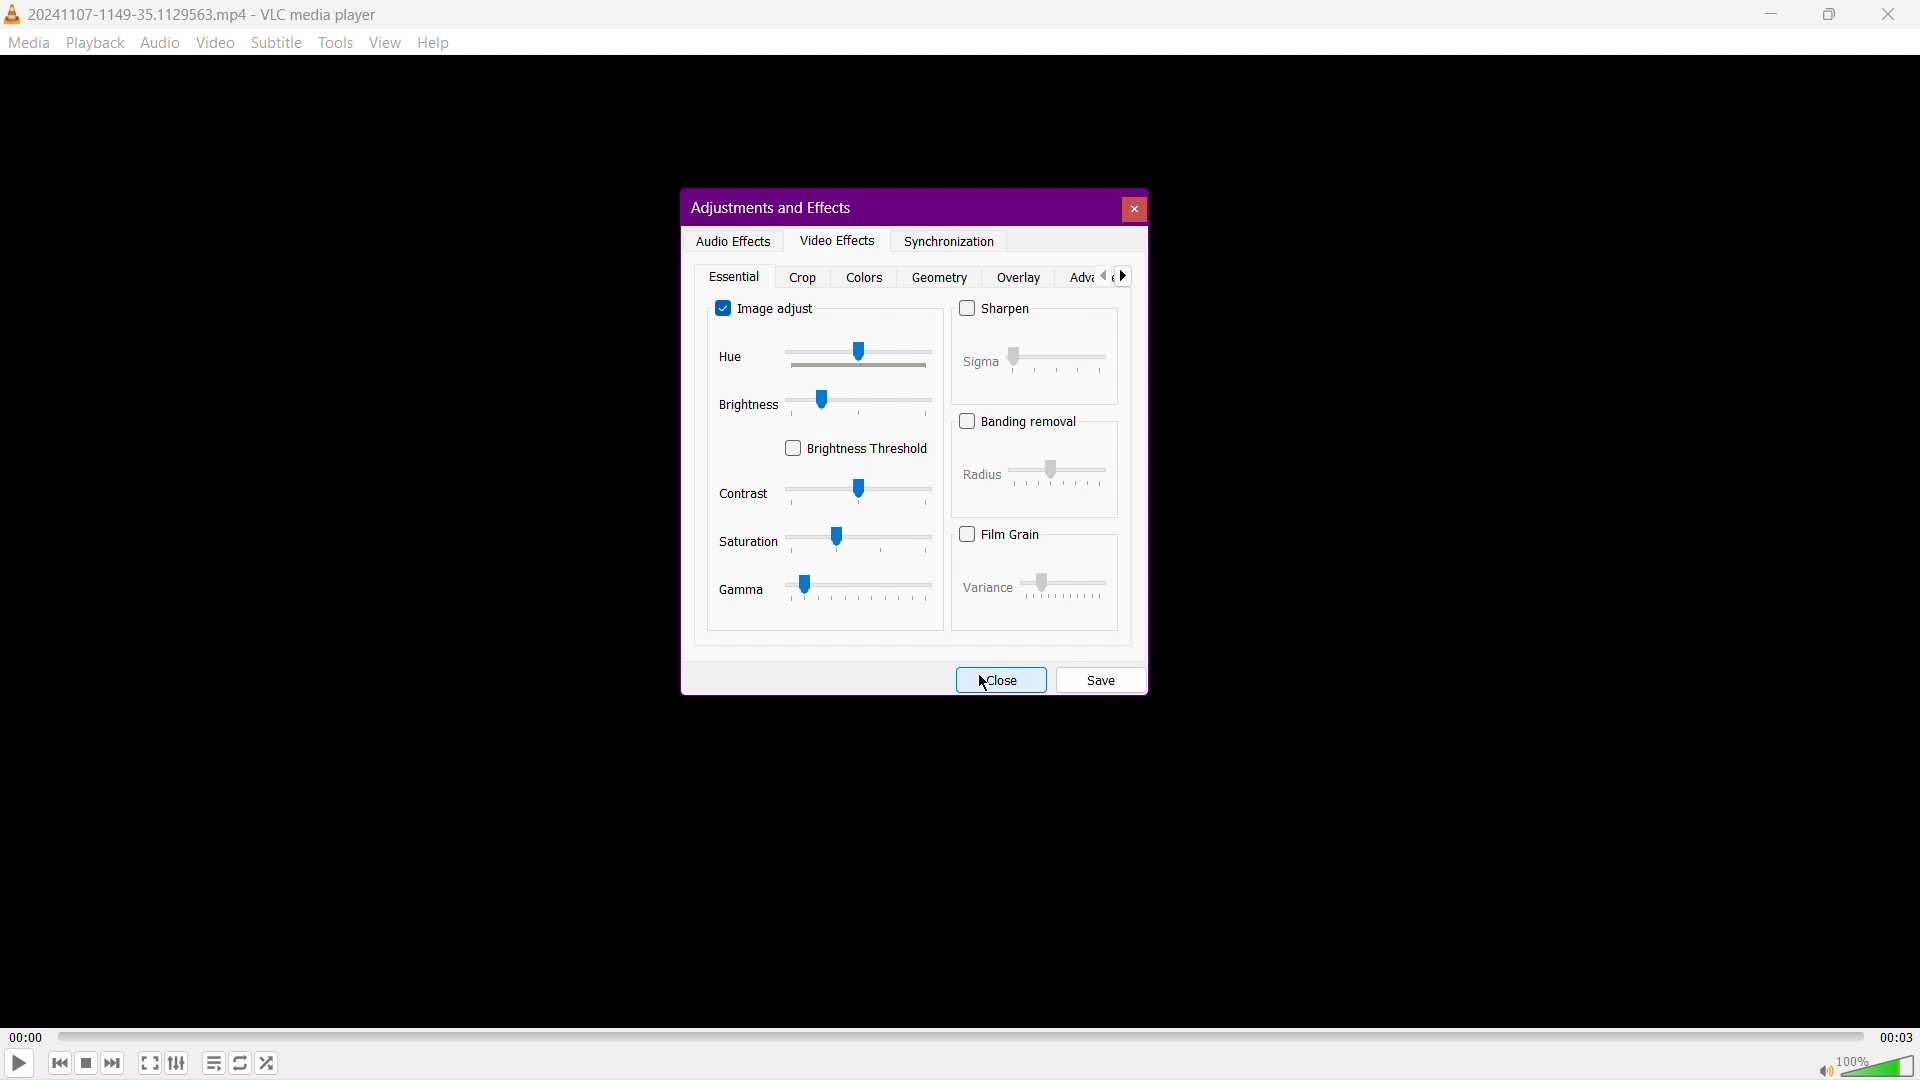  I want to click on Image adjust, so click(768, 308).